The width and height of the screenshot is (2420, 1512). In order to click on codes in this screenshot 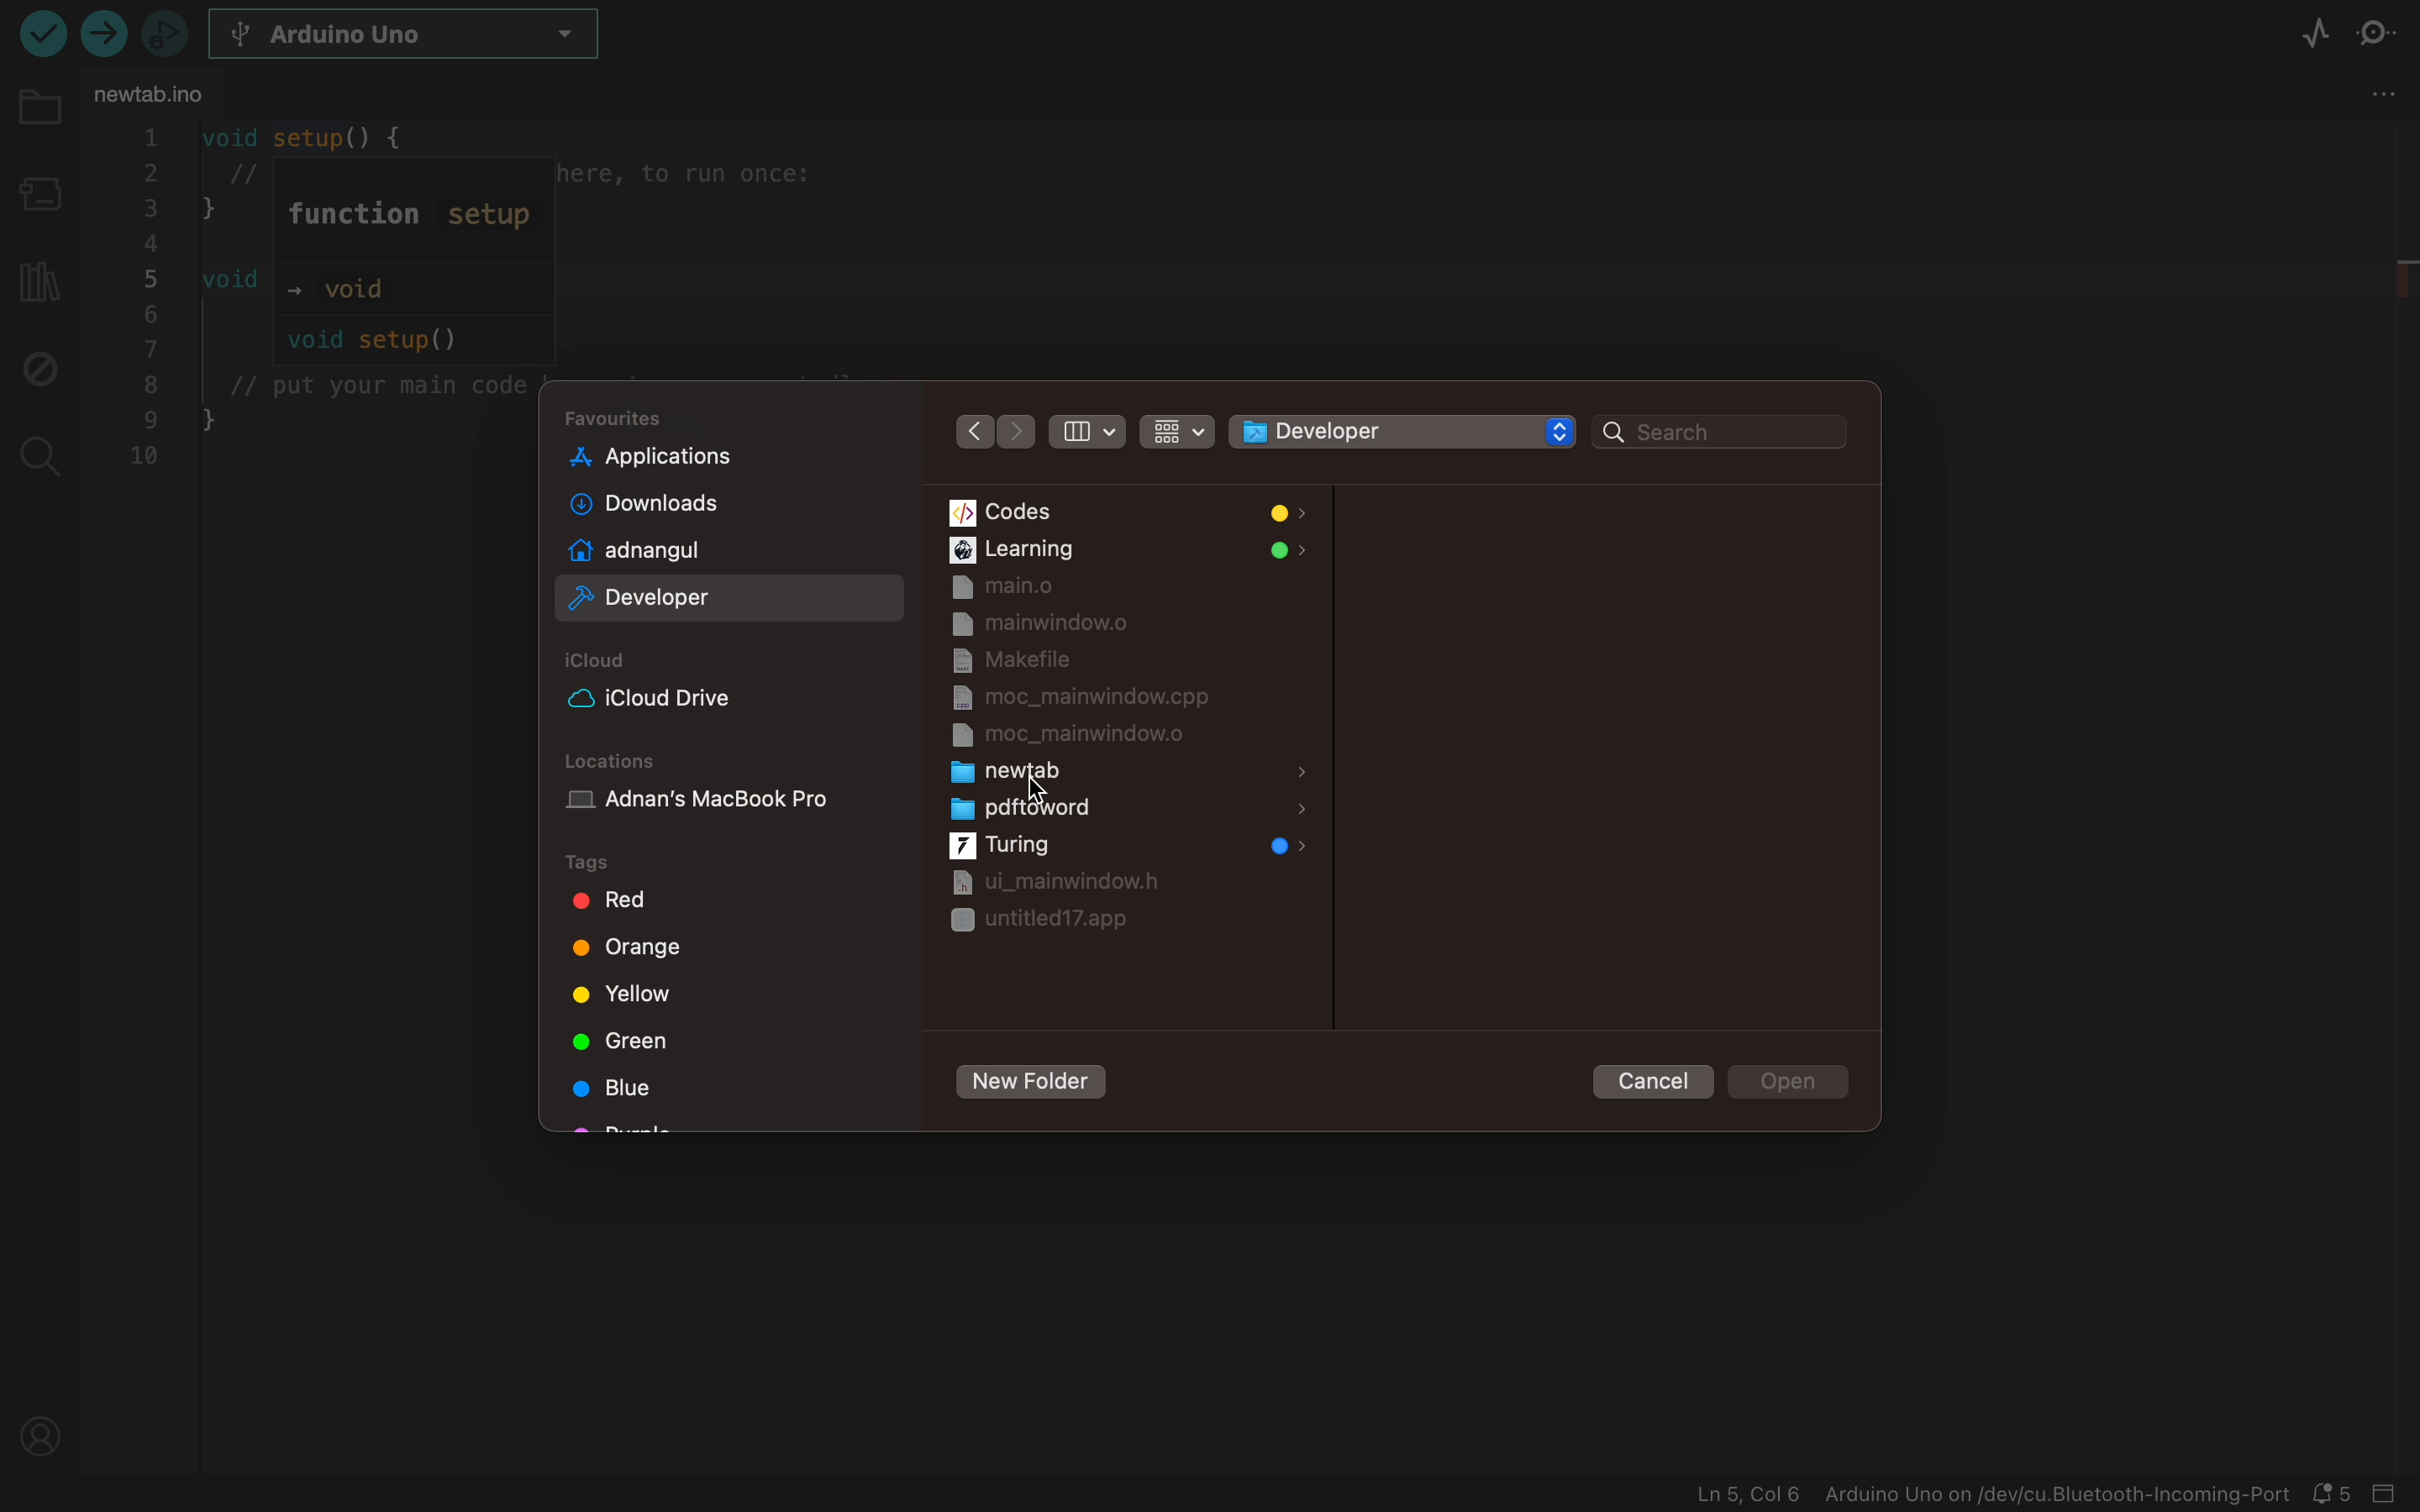, I will do `click(1127, 513)`.